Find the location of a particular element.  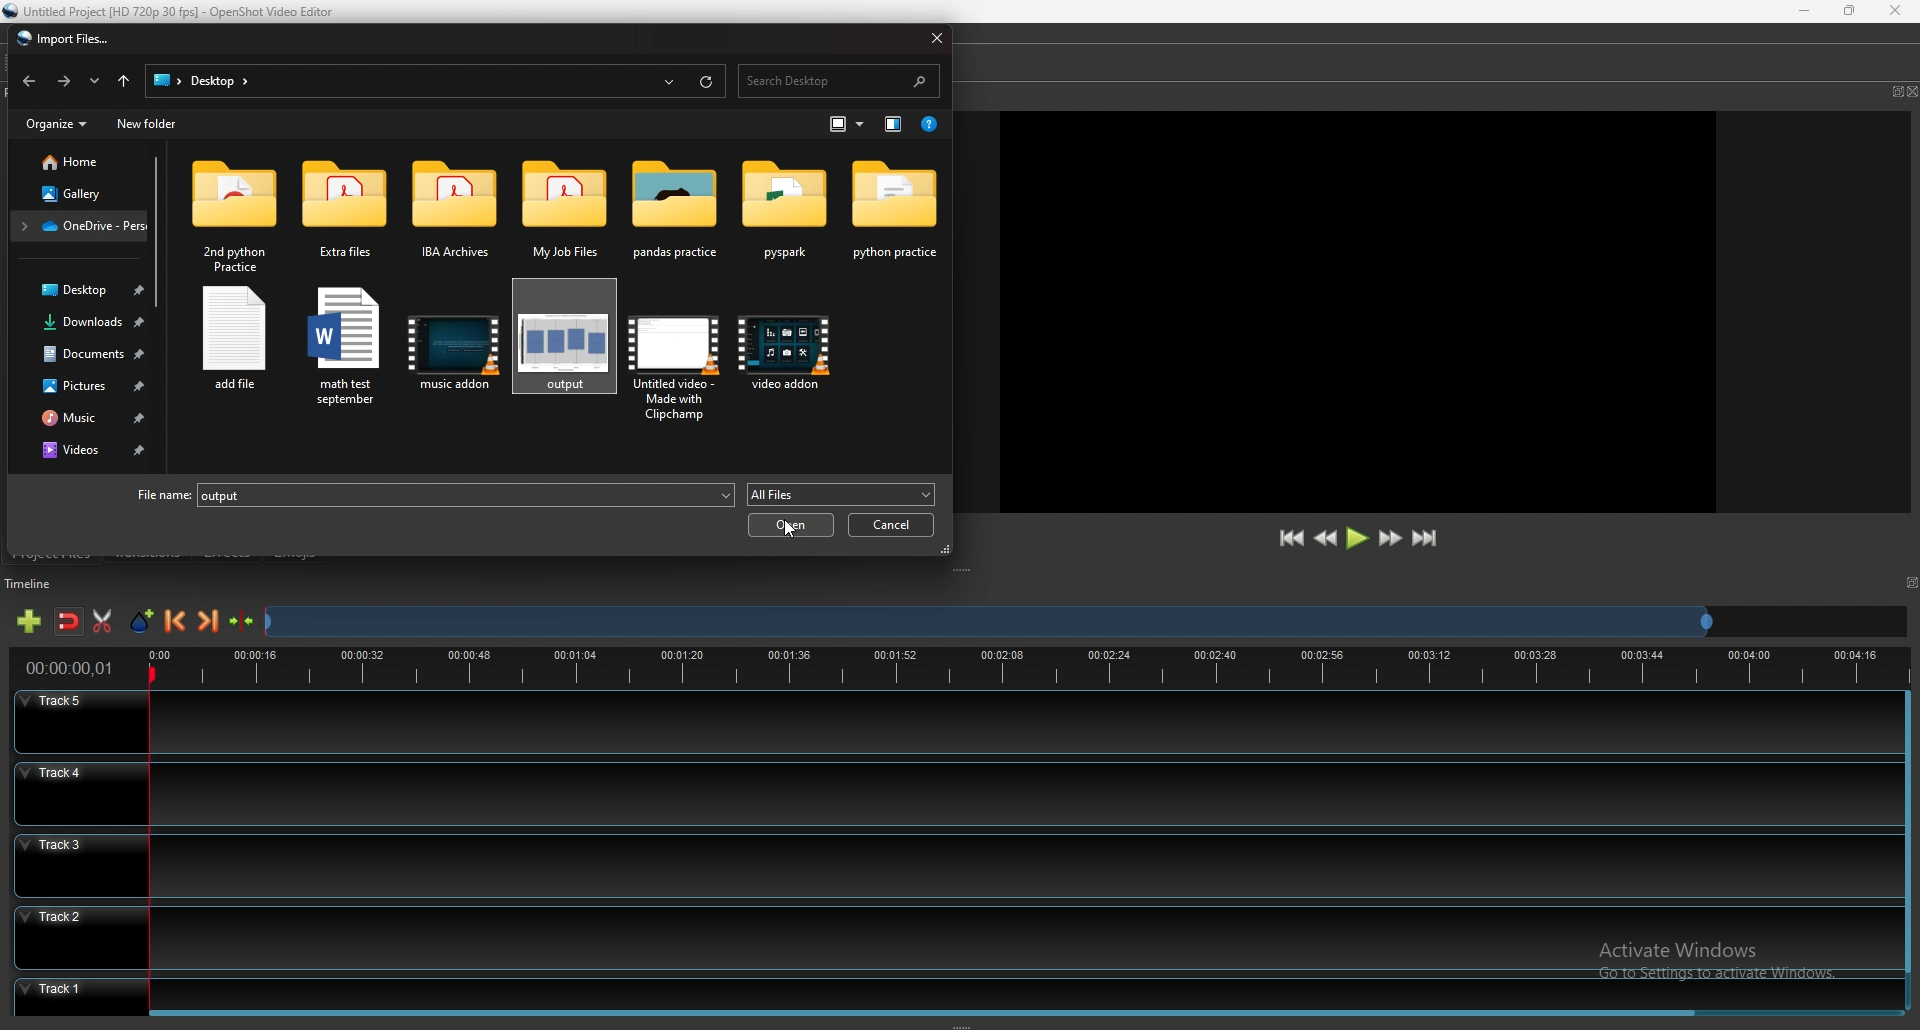

folder is located at coordinates (344, 217).